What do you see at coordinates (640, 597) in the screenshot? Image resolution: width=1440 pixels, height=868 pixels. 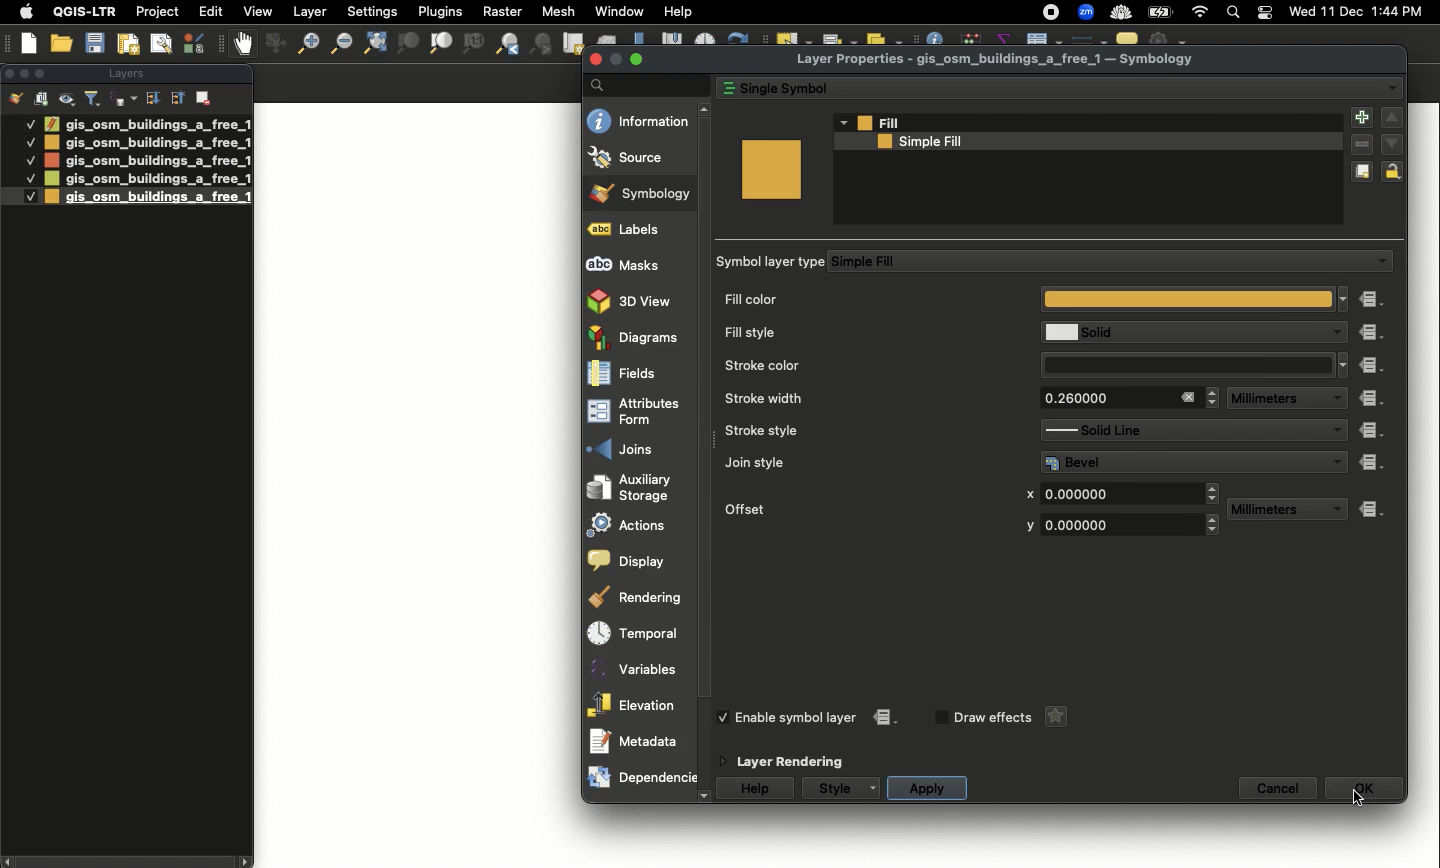 I see `Rendering` at bounding box center [640, 597].